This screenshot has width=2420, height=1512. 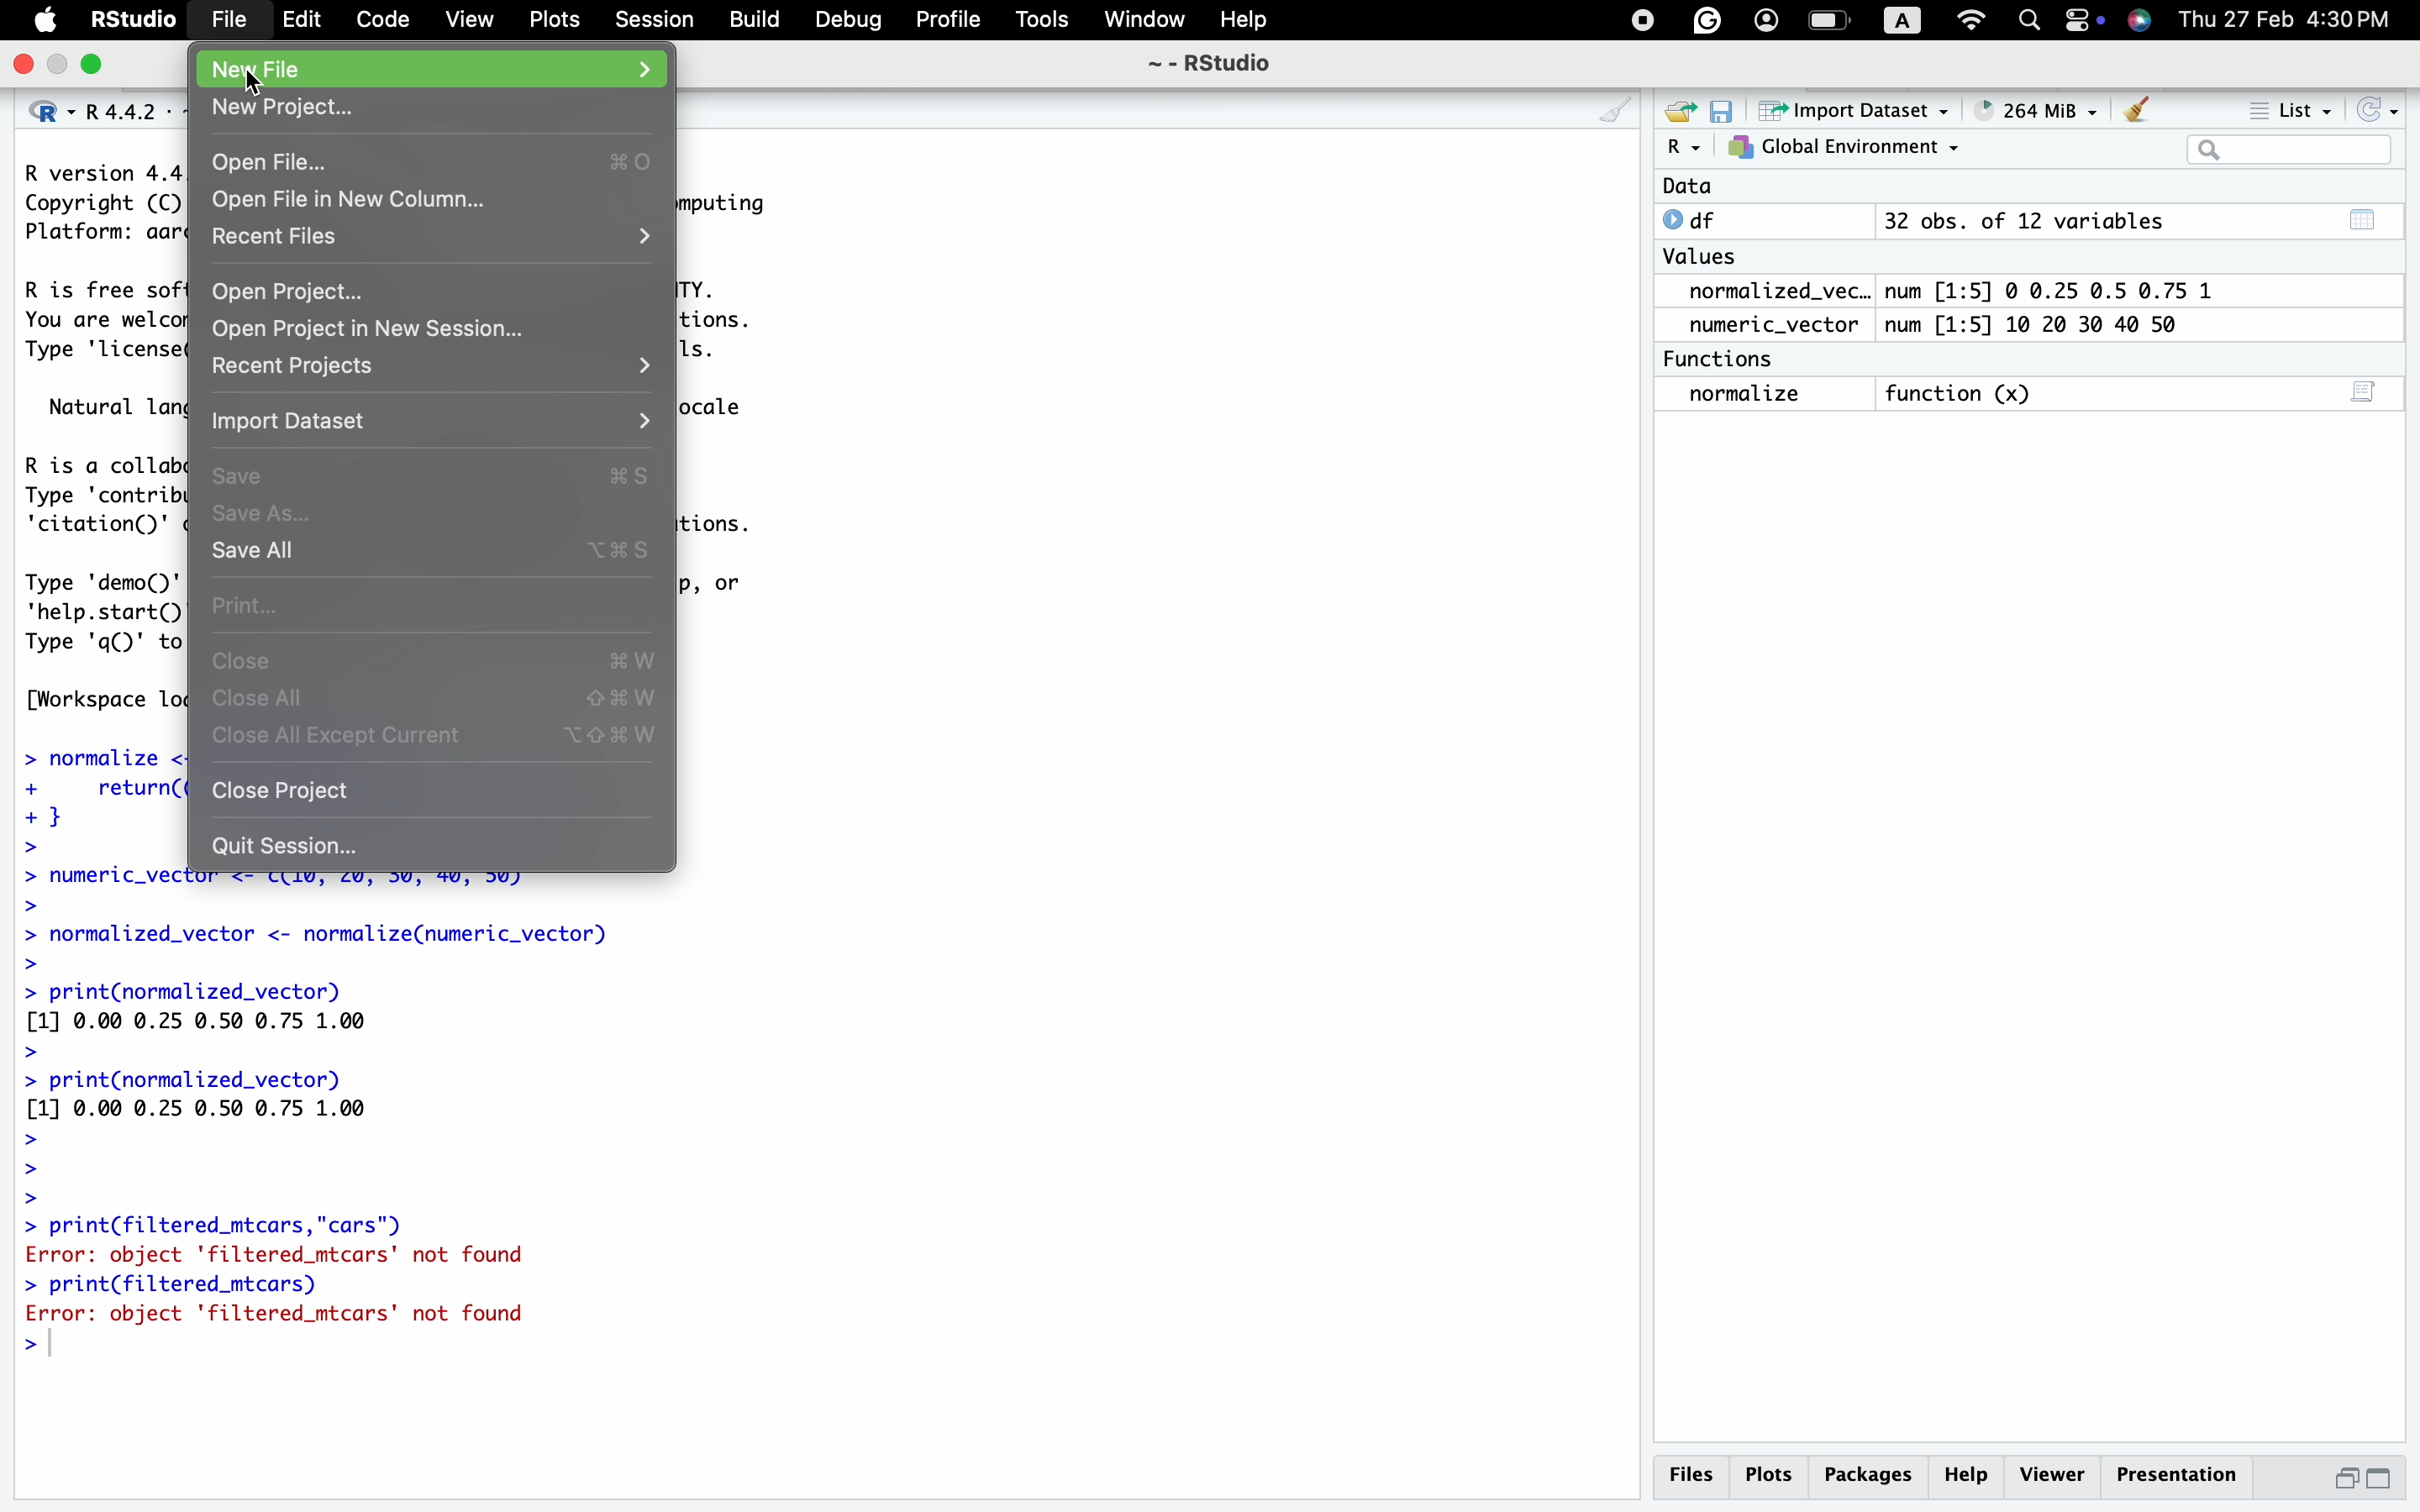 What do you see at coordinates (1220, 63) in the screenshot?
I see `~ - RStudio` at bounding box center [1220, 63].